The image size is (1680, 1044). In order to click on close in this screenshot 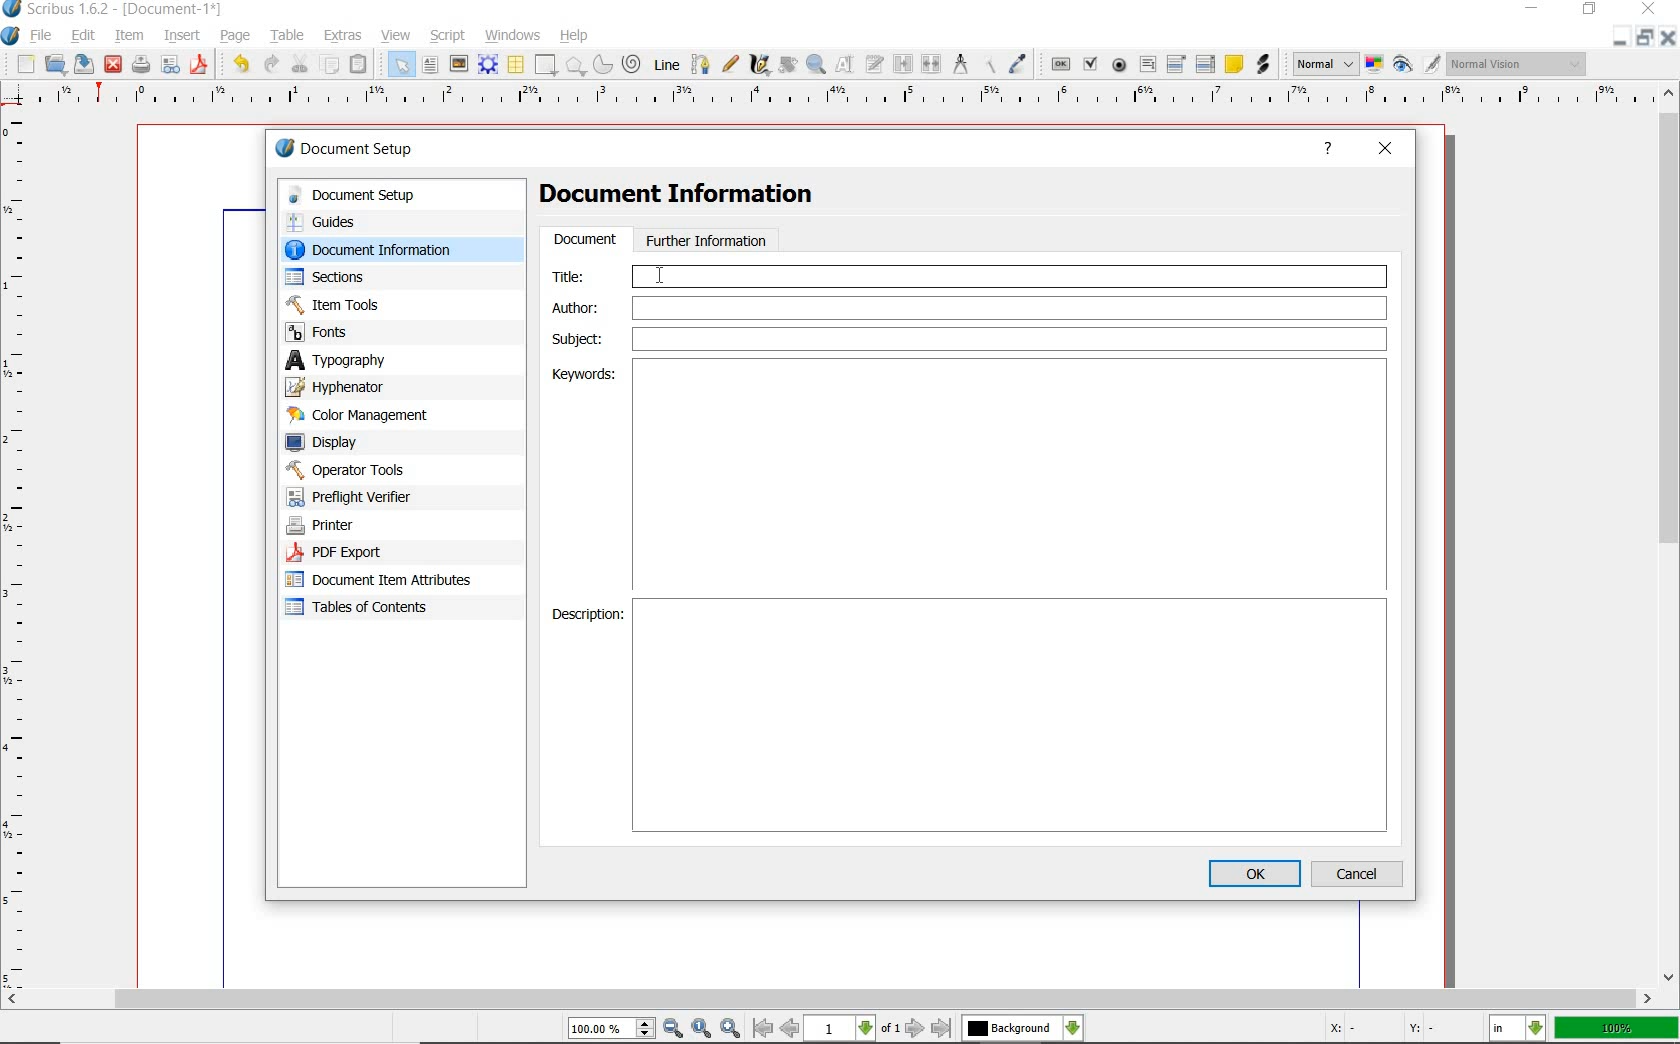, I will do `click(1386, 150)`.